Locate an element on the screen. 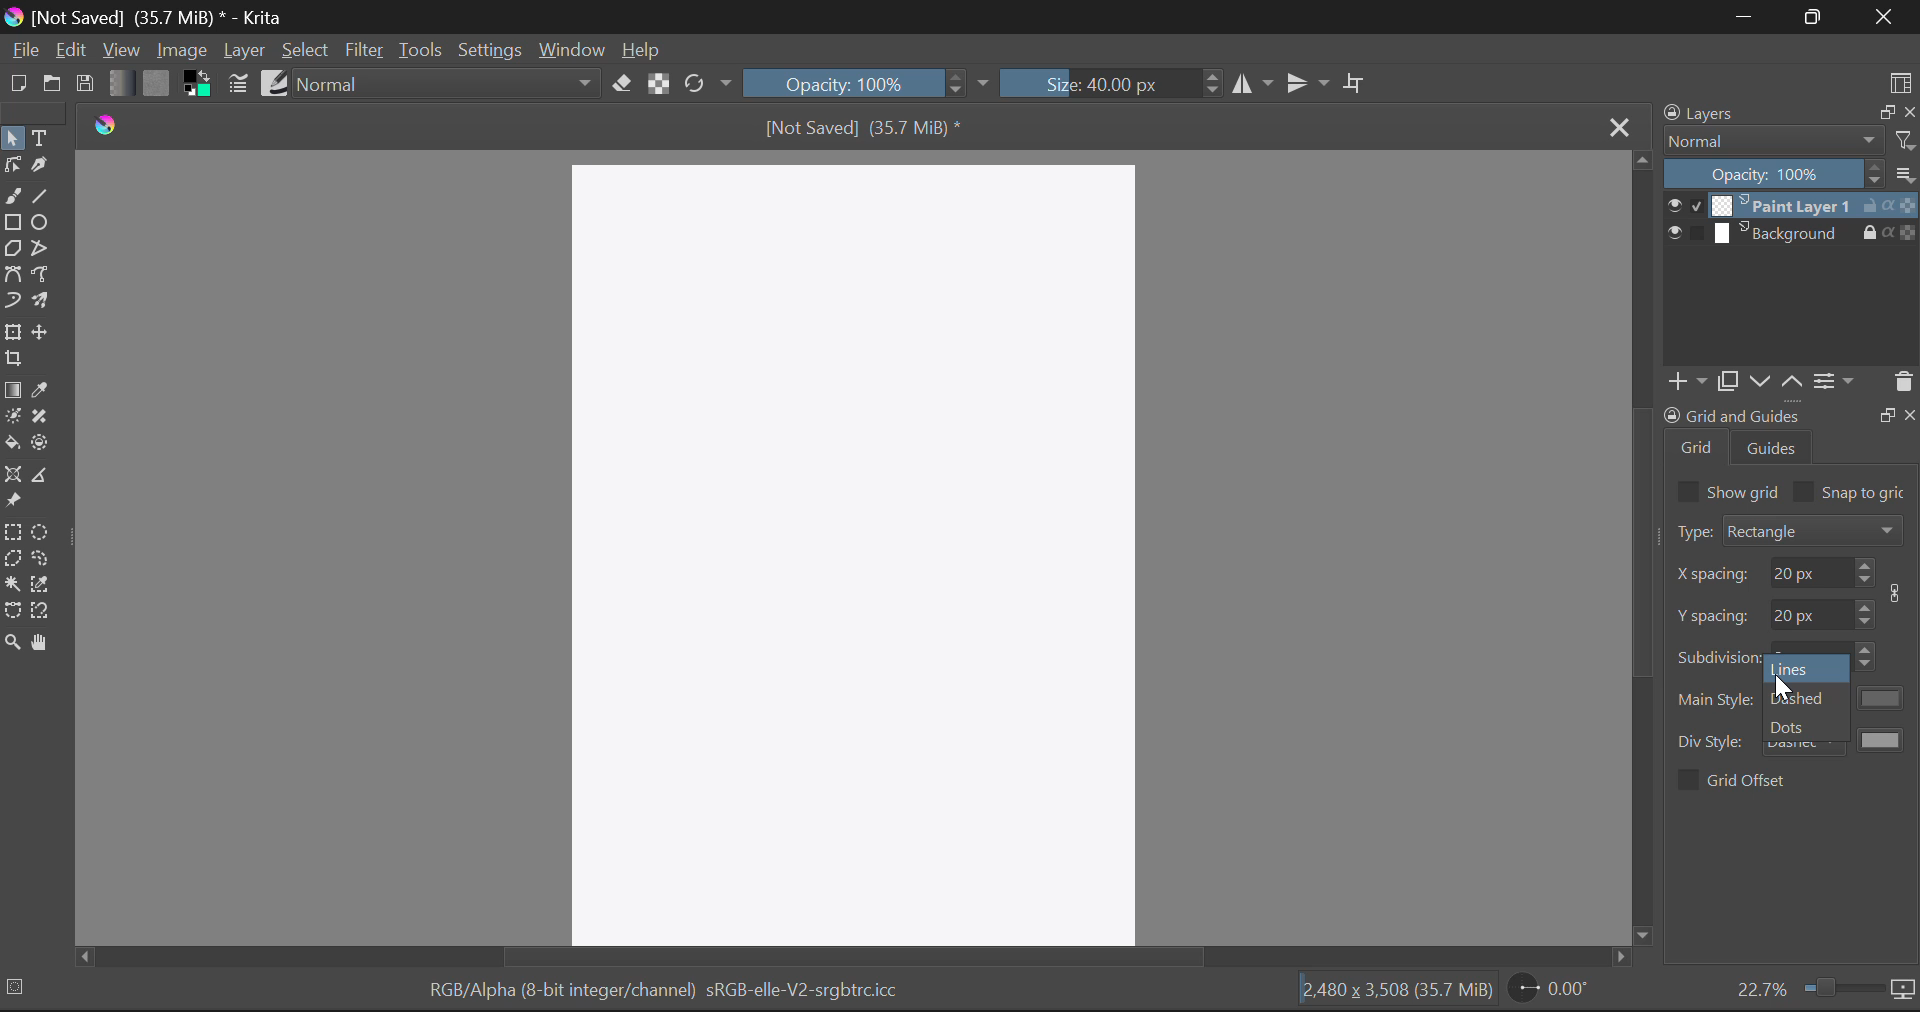 Image resolution: width=1920 pixels, height=1012 pixels. Brush Settings is located at coordinates (236, 85).